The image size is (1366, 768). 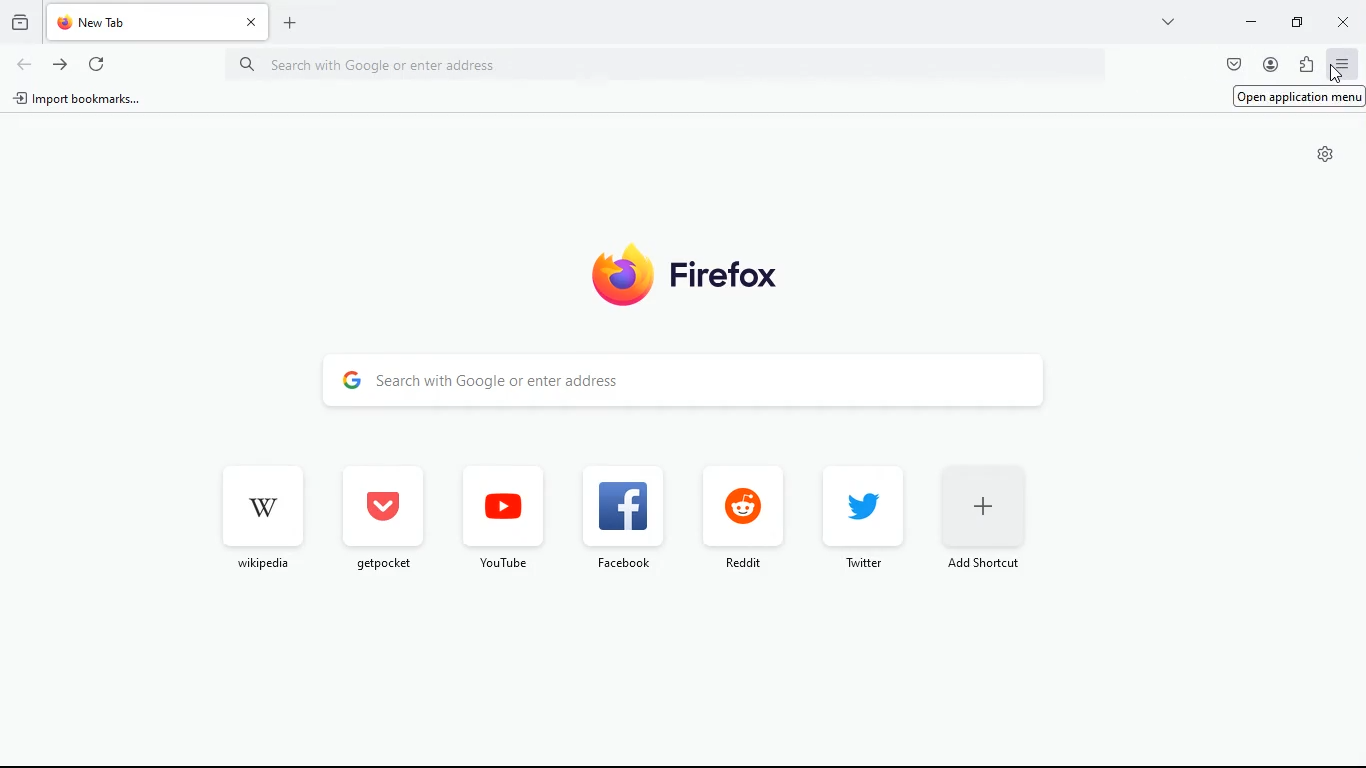 What do you see at coordinates (863, 523) in the screenshot?
I see `twitter` at bounding box center [863, 523].